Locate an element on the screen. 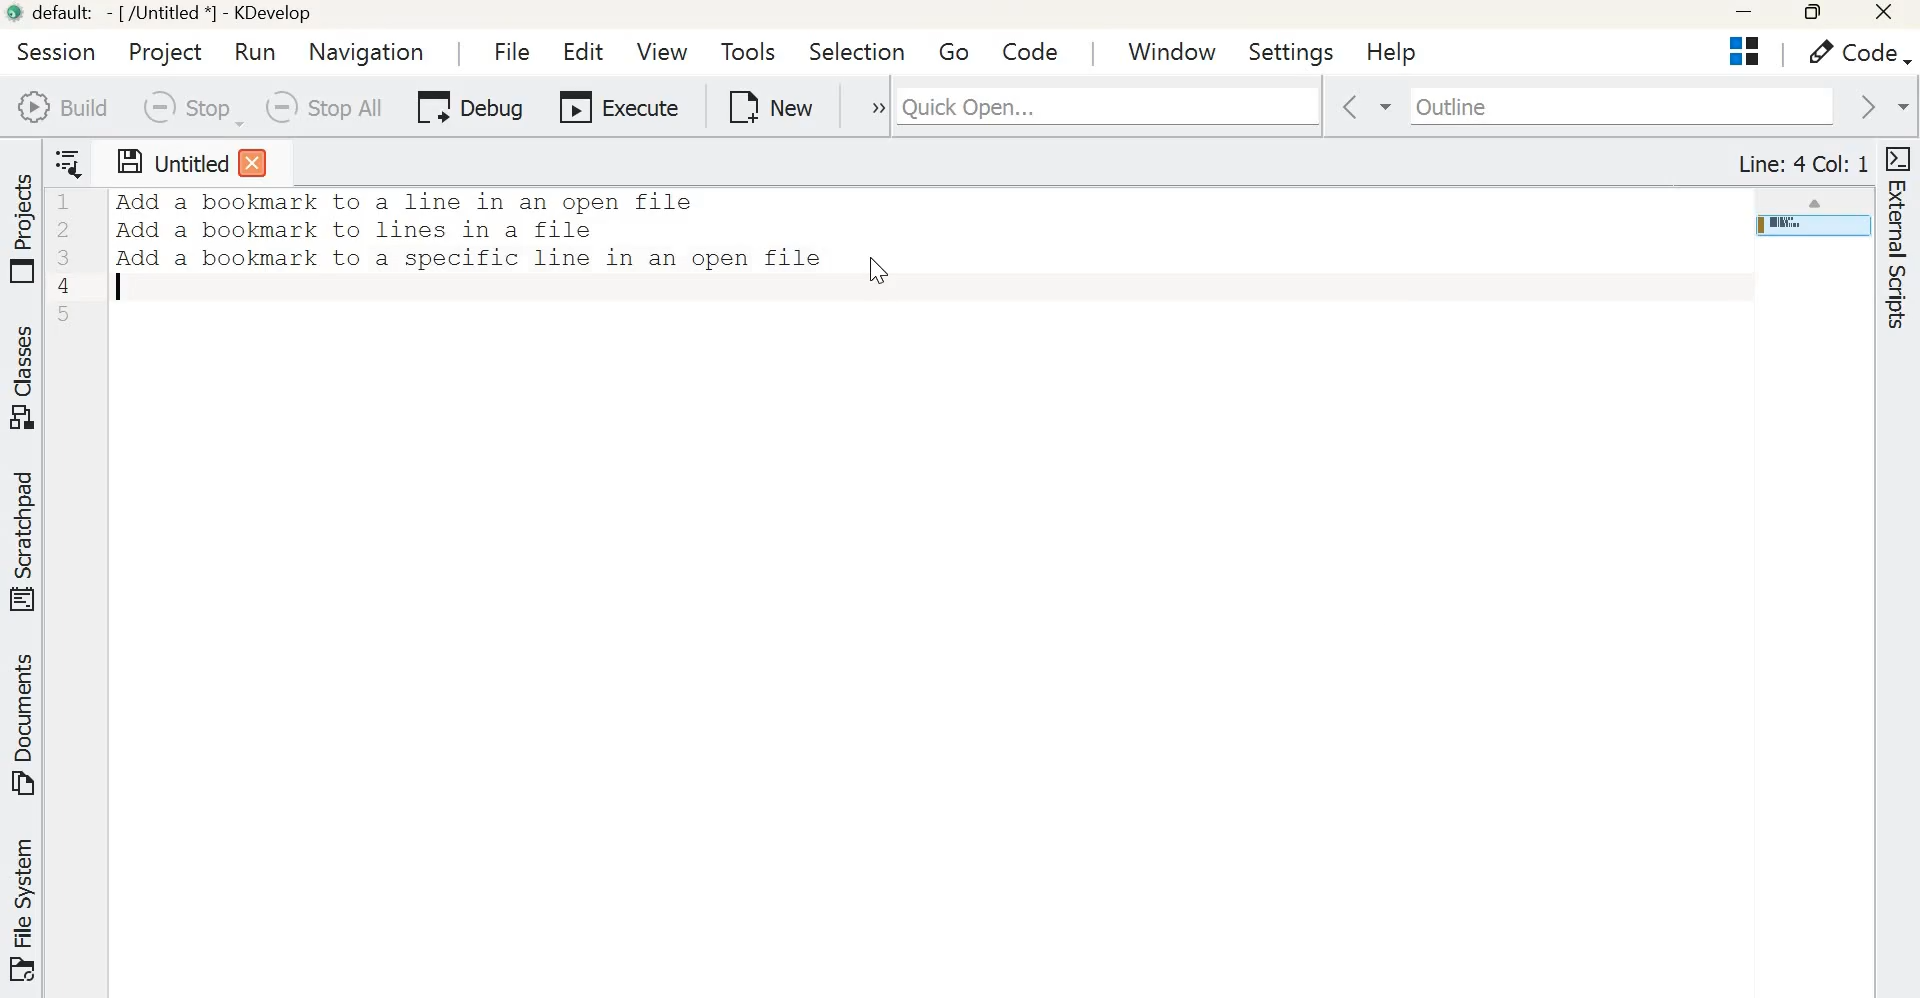 The width and height of the screenshot is (1920, 998). cursor is located at coordinates (883, 265).